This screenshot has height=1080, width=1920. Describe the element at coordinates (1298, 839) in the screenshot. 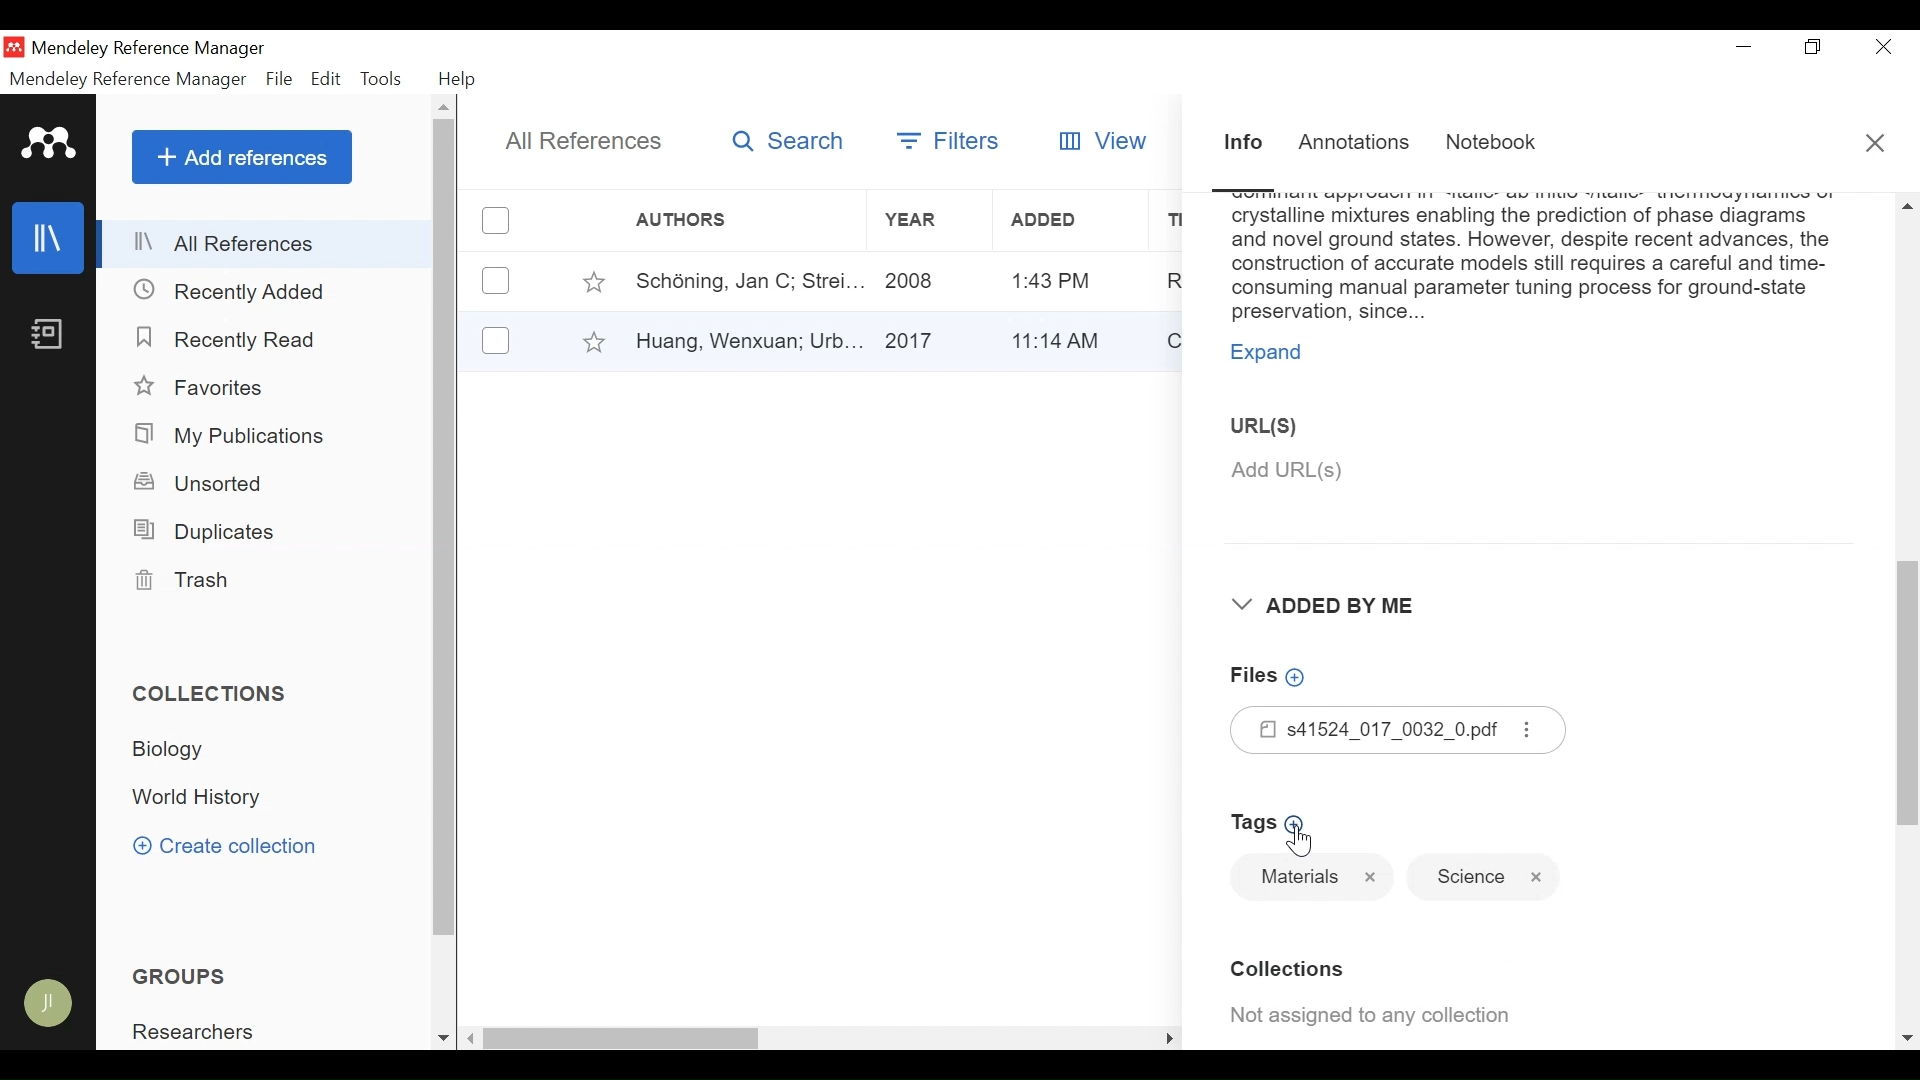

I see `Cursor` at that location.